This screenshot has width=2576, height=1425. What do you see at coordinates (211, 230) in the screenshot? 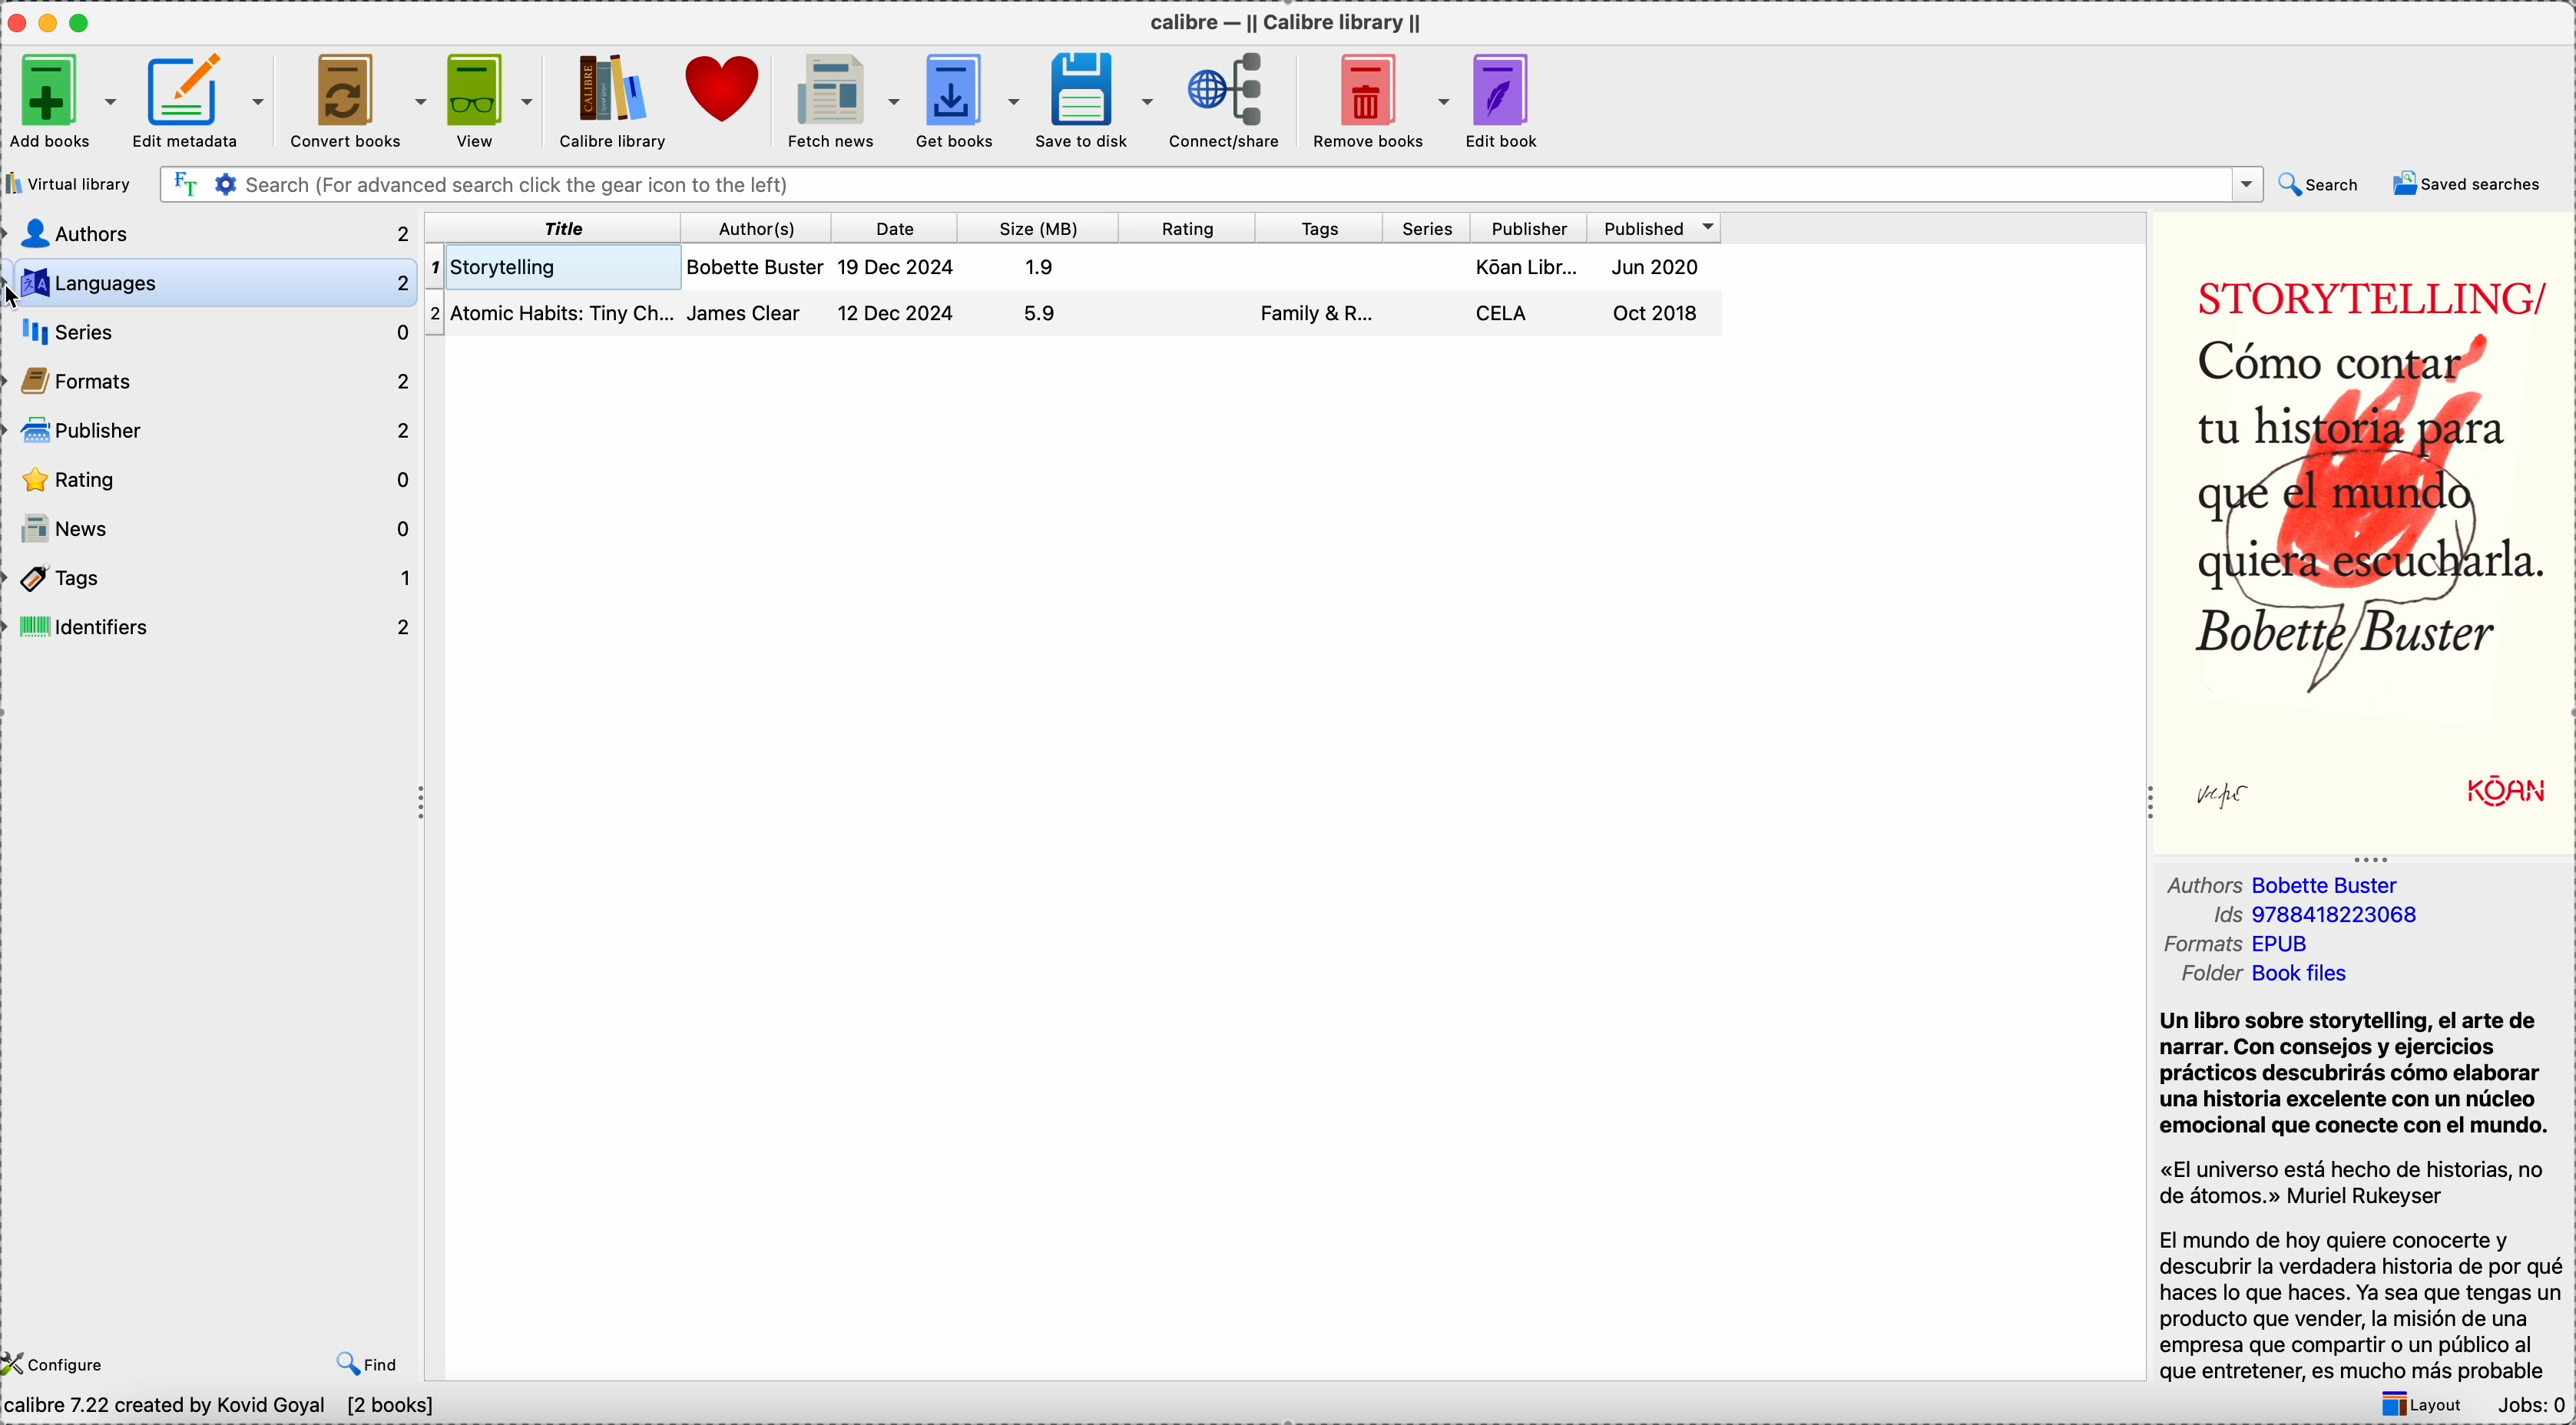
I see `authors` at bounding box center [211, 230].